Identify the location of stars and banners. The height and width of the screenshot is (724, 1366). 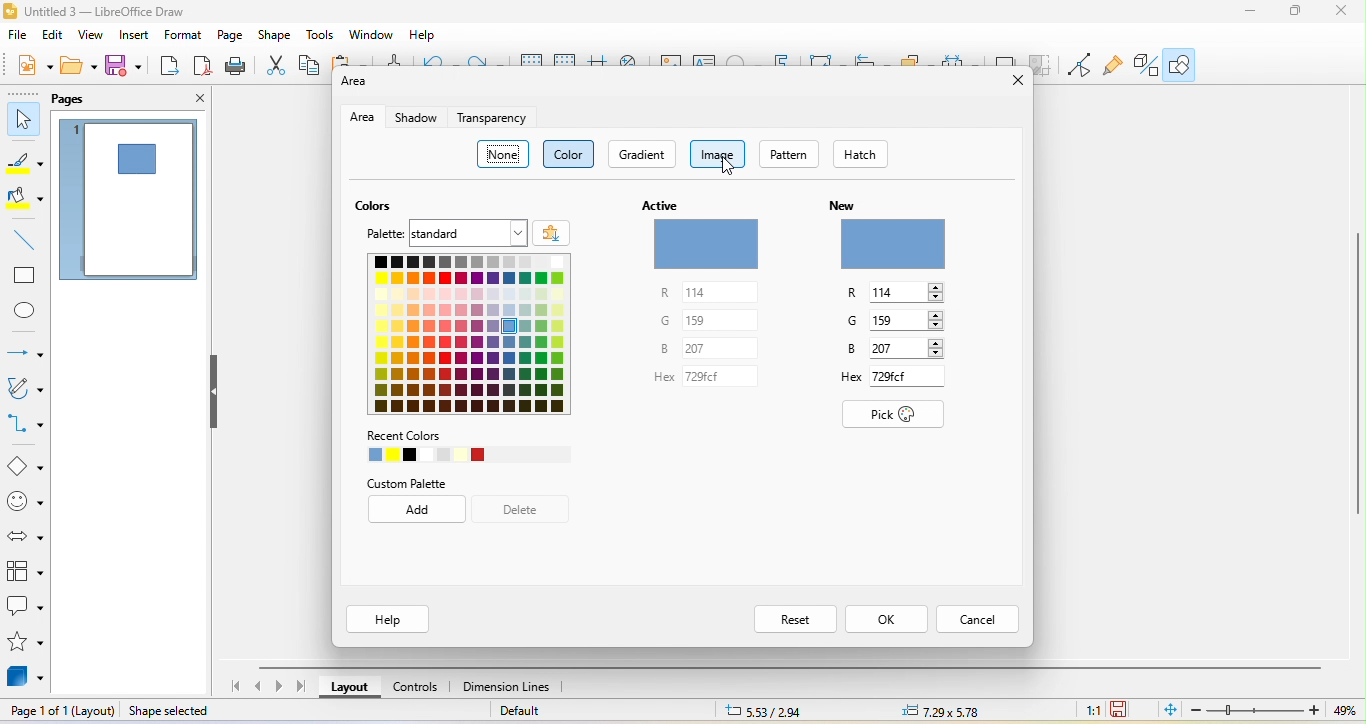
(25, 644).